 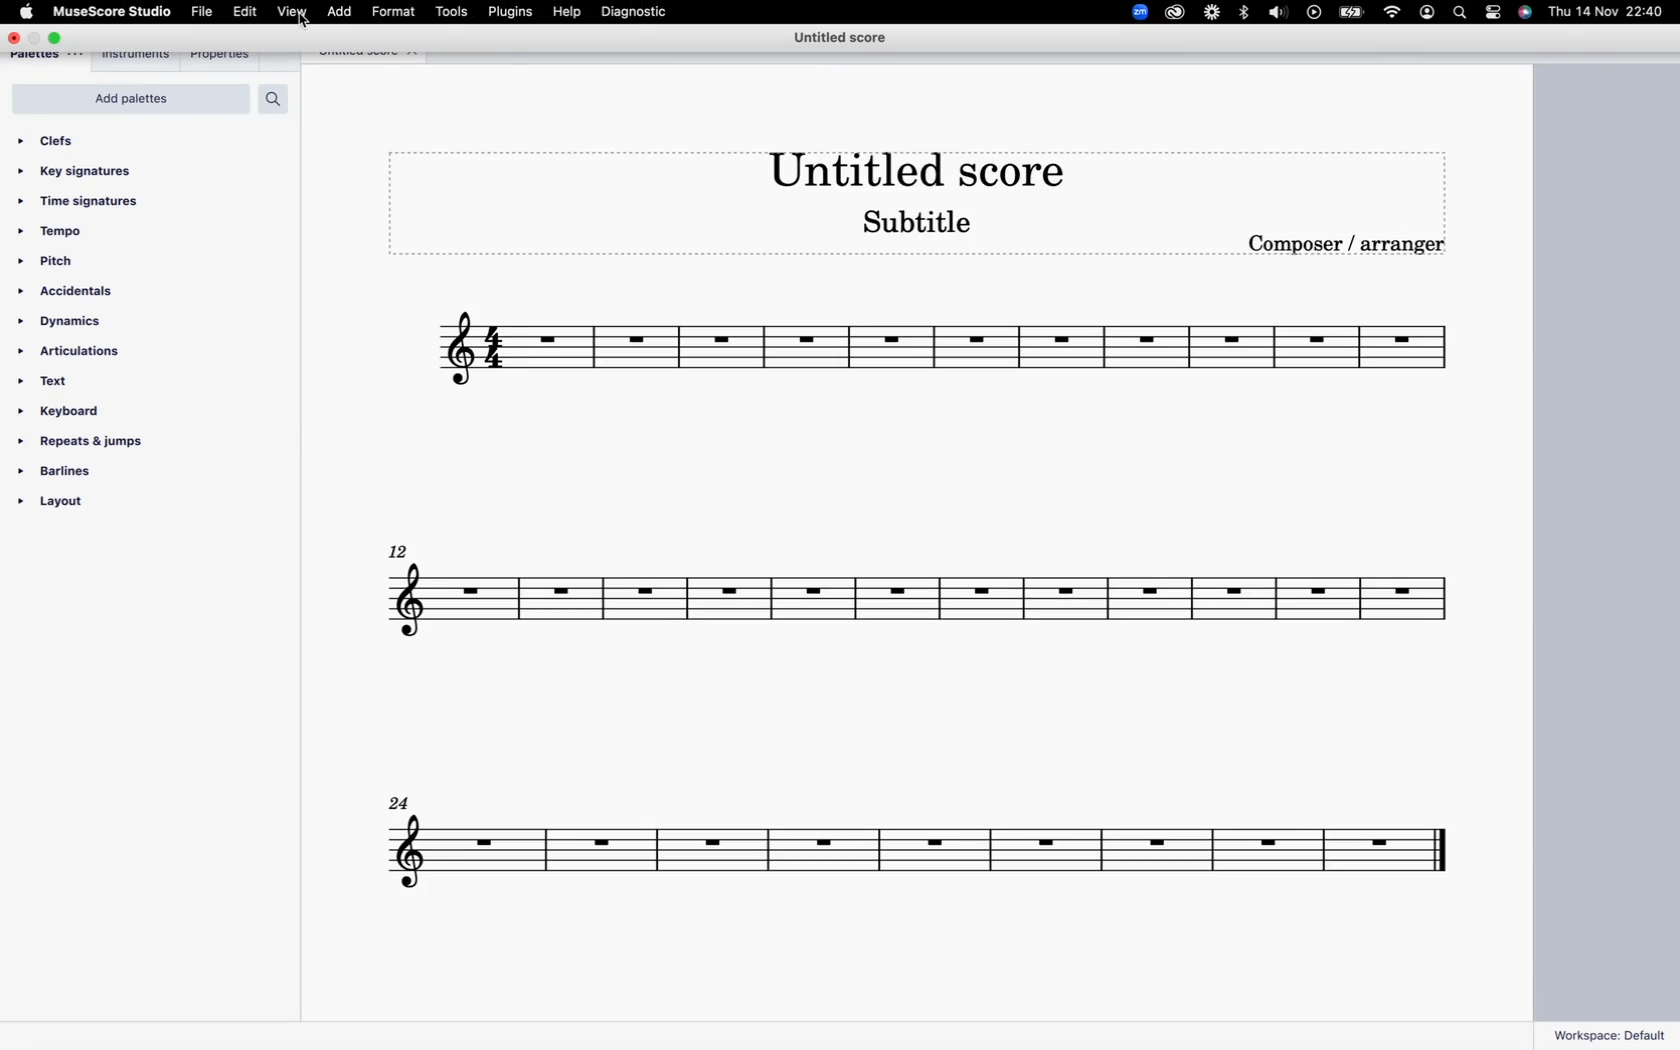 I want to click on cursor, so click(x=306, y=26).